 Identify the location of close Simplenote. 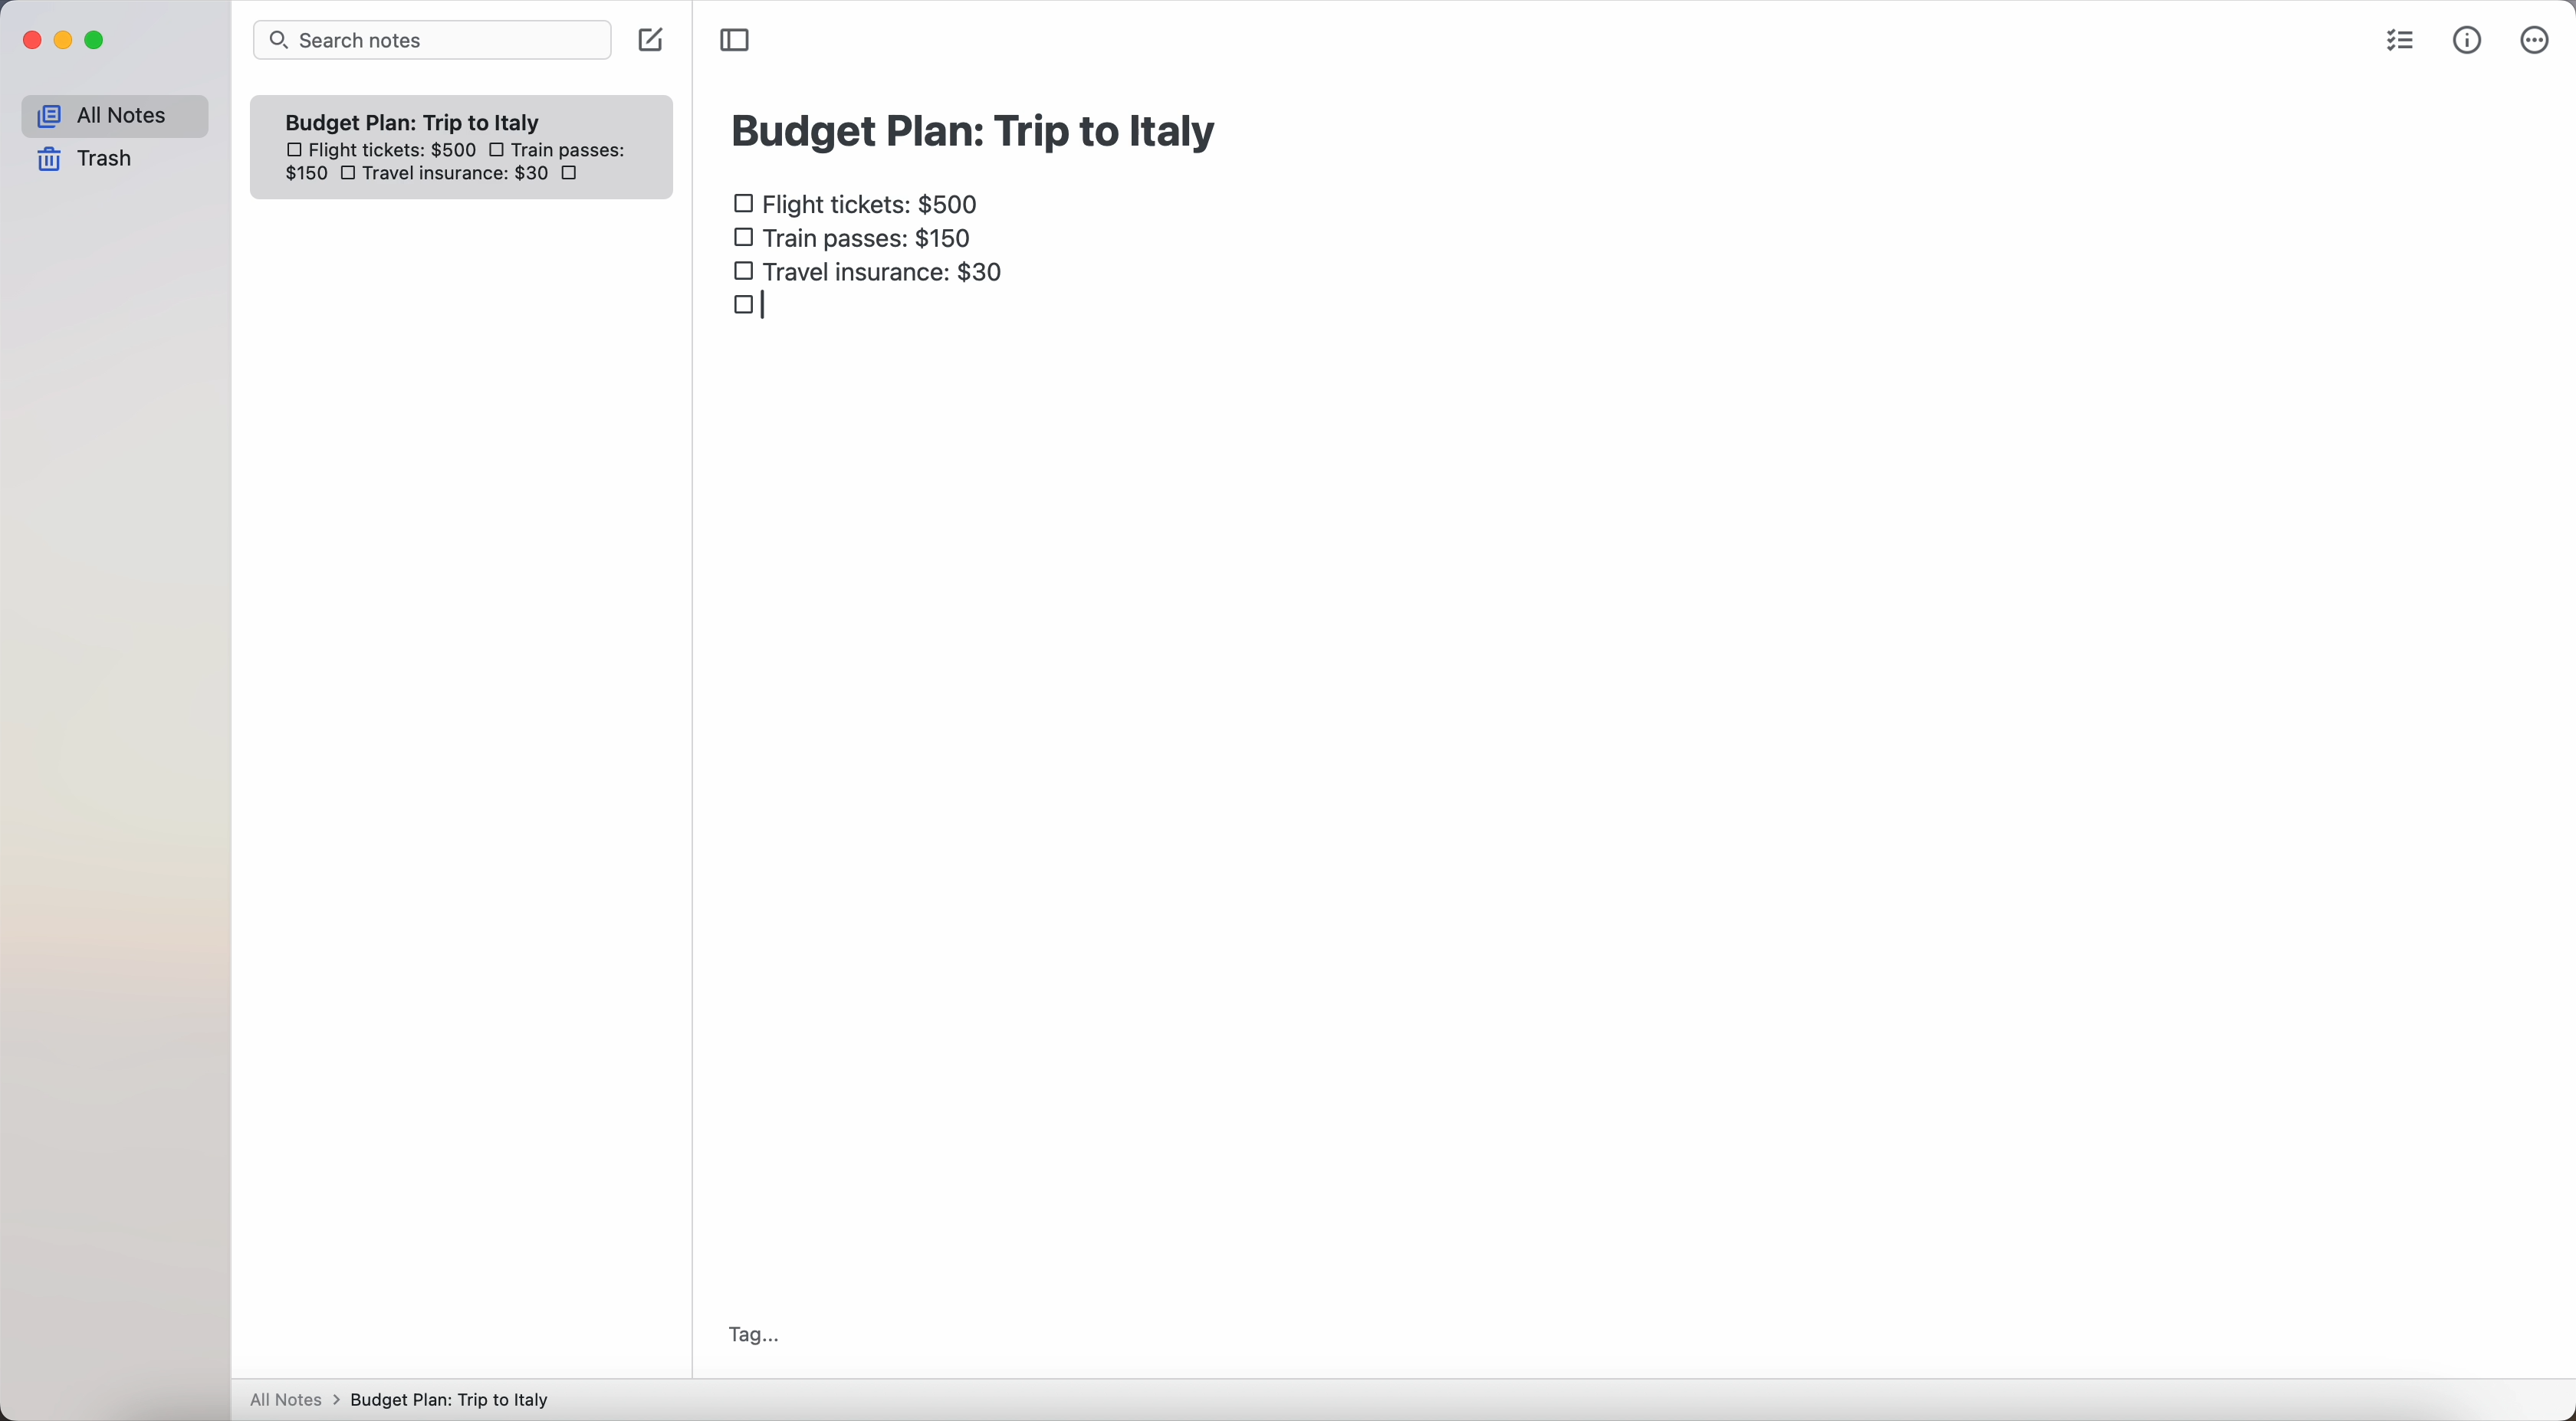
(31, 40).